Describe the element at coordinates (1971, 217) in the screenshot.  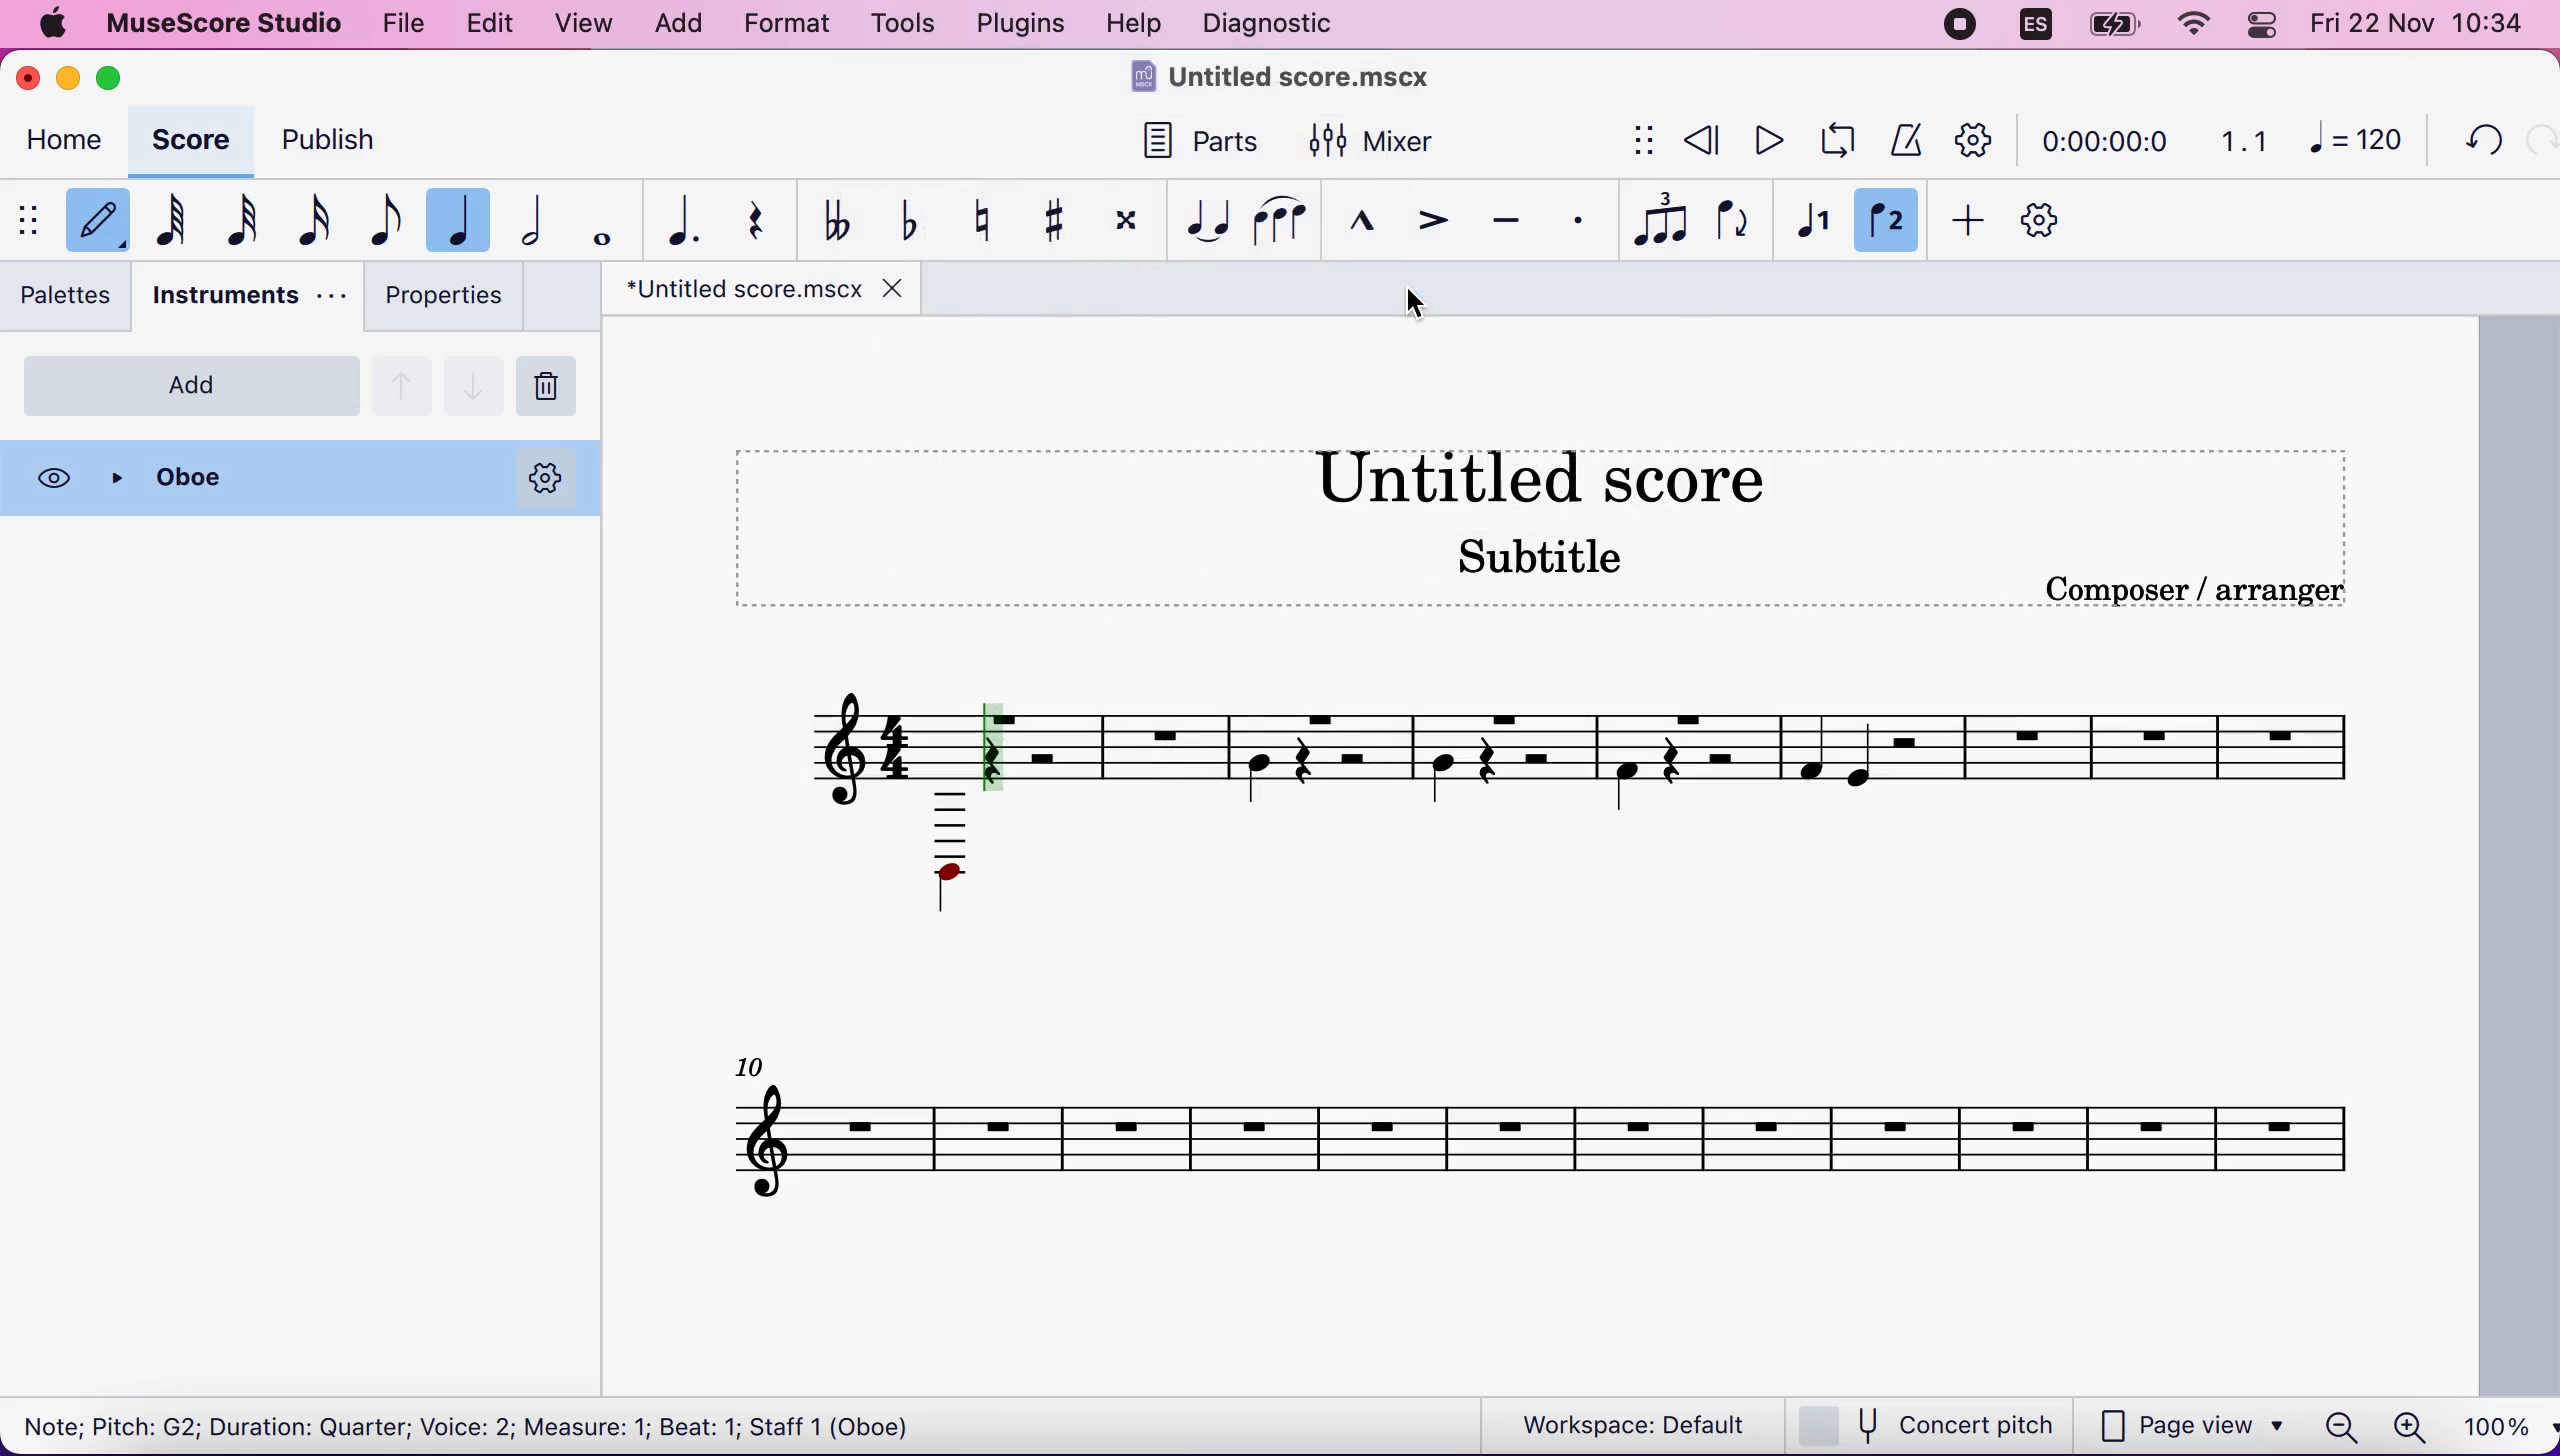
I see `add` at that location.